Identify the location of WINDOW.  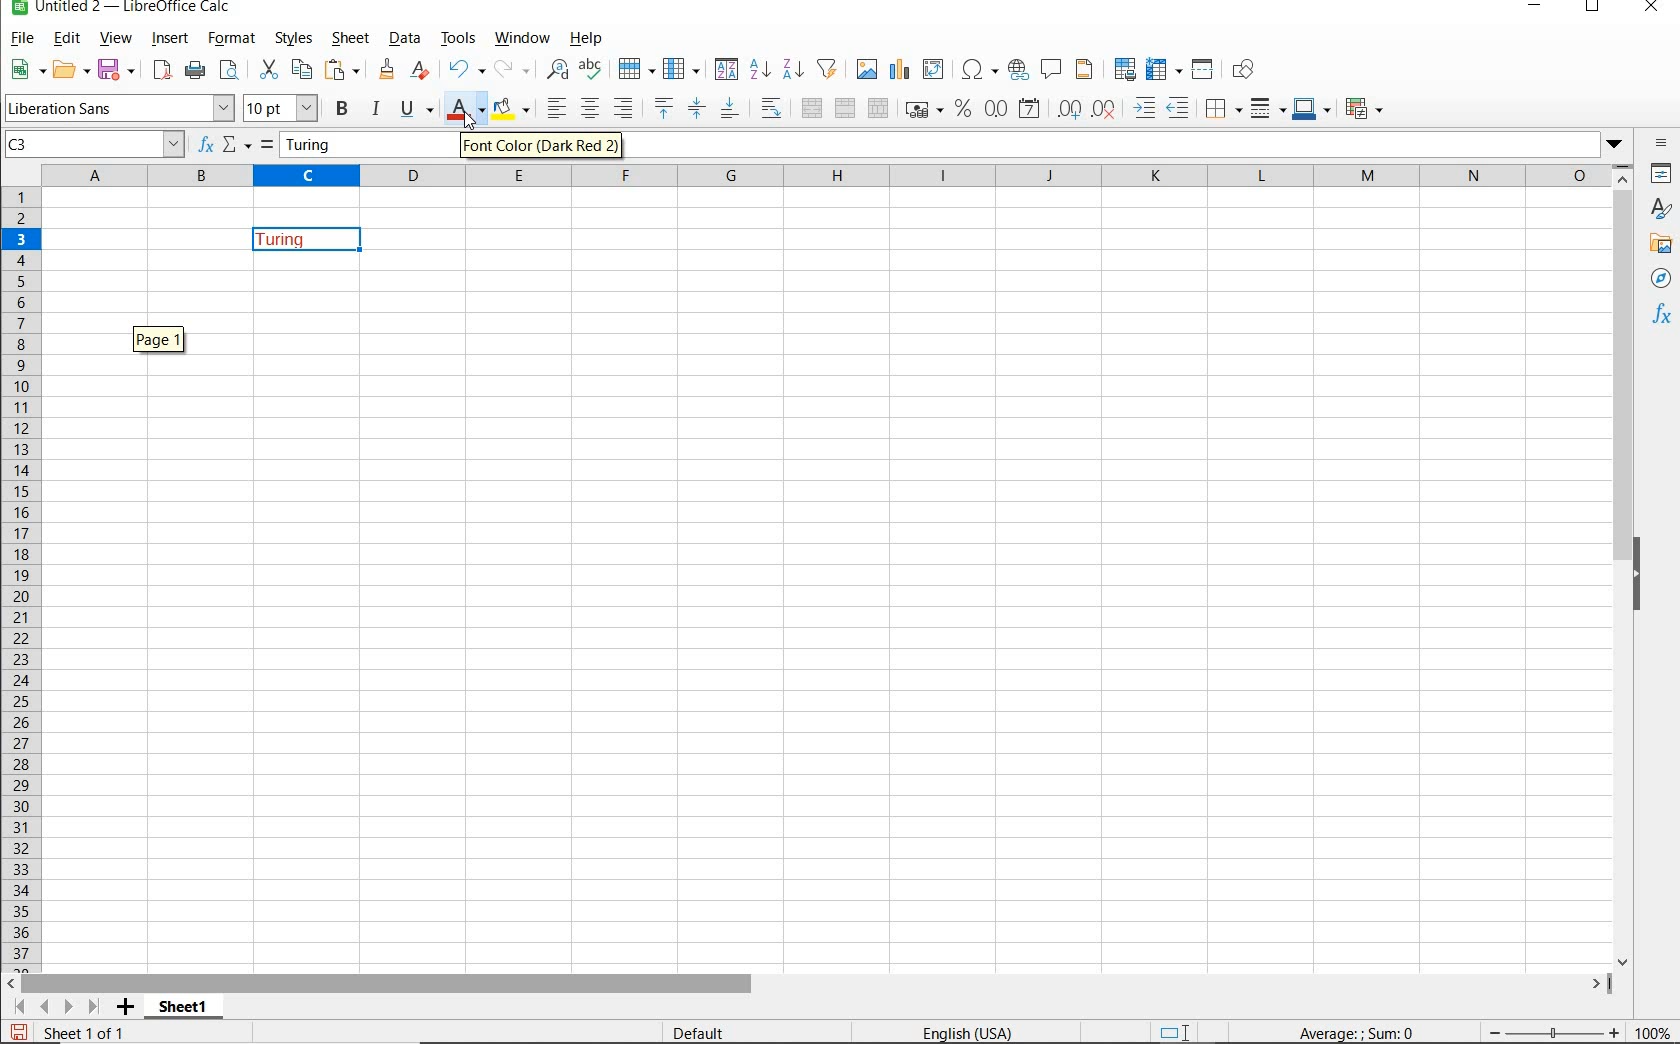
(525, 40).